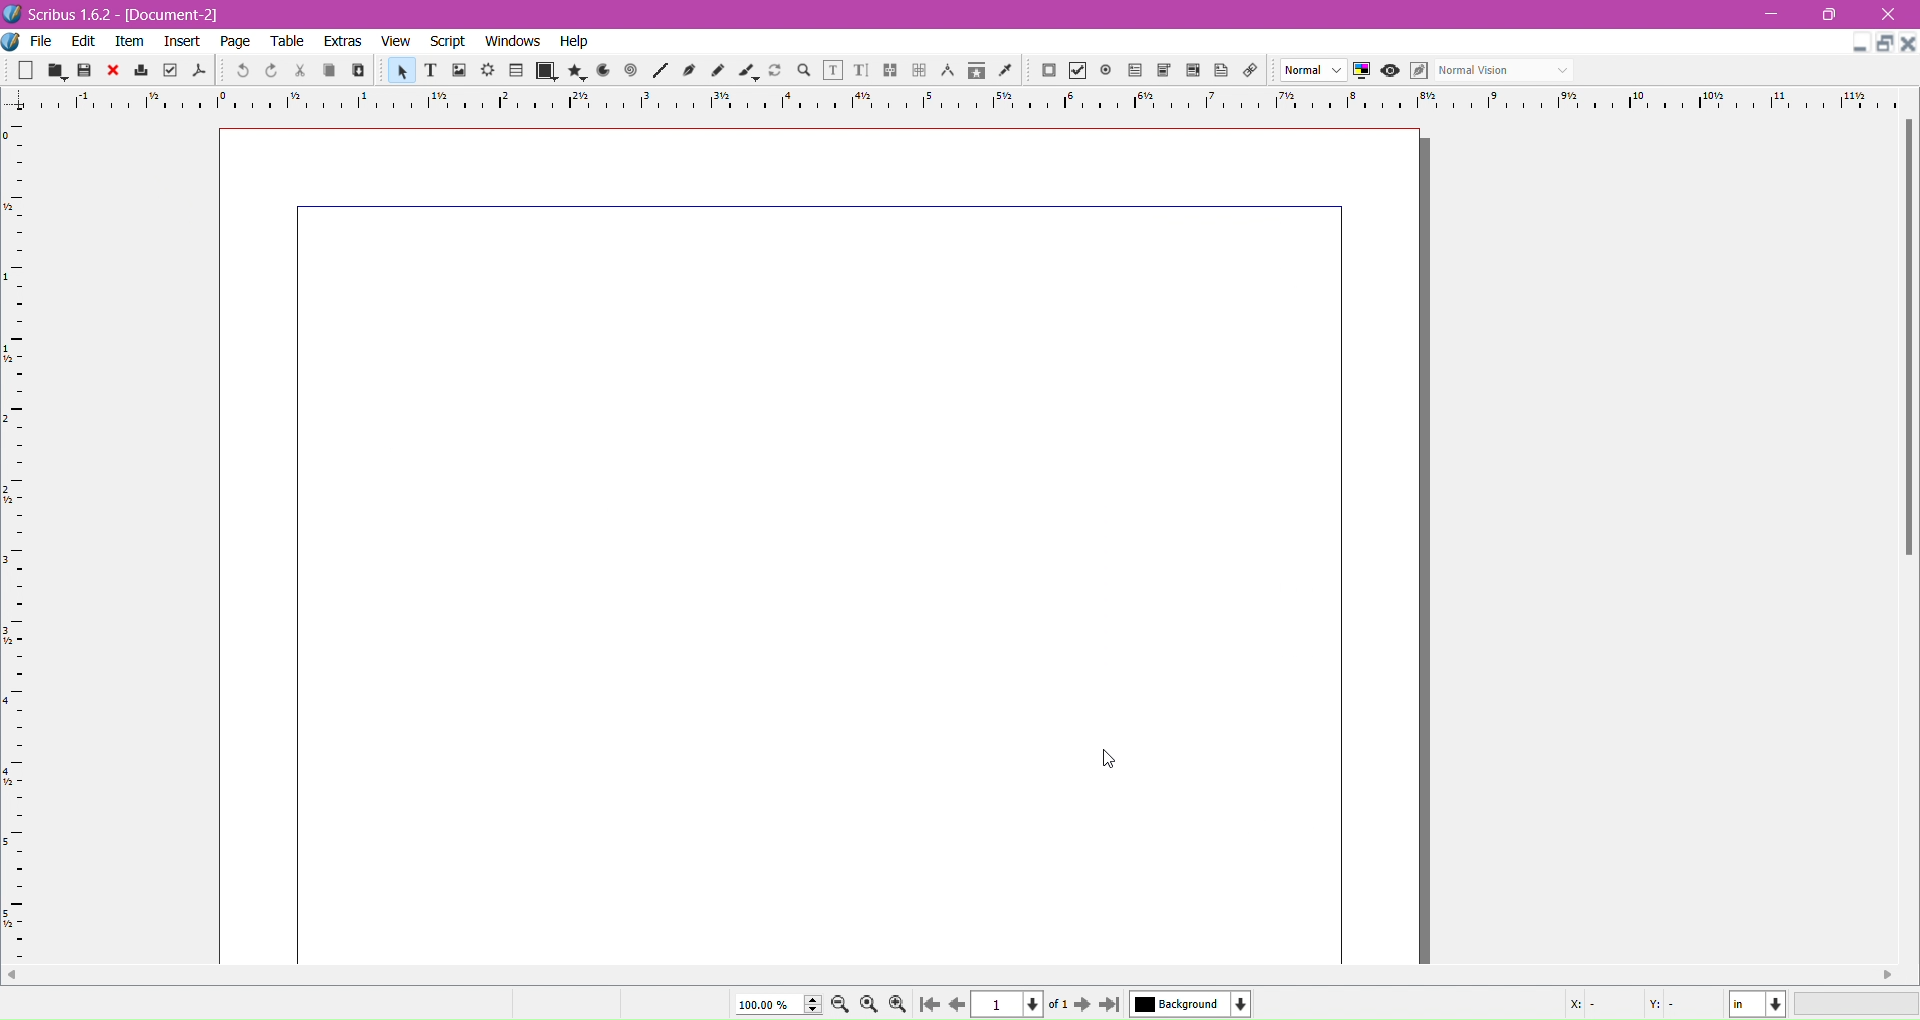 The height and width of the screenshot is (1020, 1920). Describe the element at coordinates (1197, 1005) in the screenshot. I see `Background` at that location.